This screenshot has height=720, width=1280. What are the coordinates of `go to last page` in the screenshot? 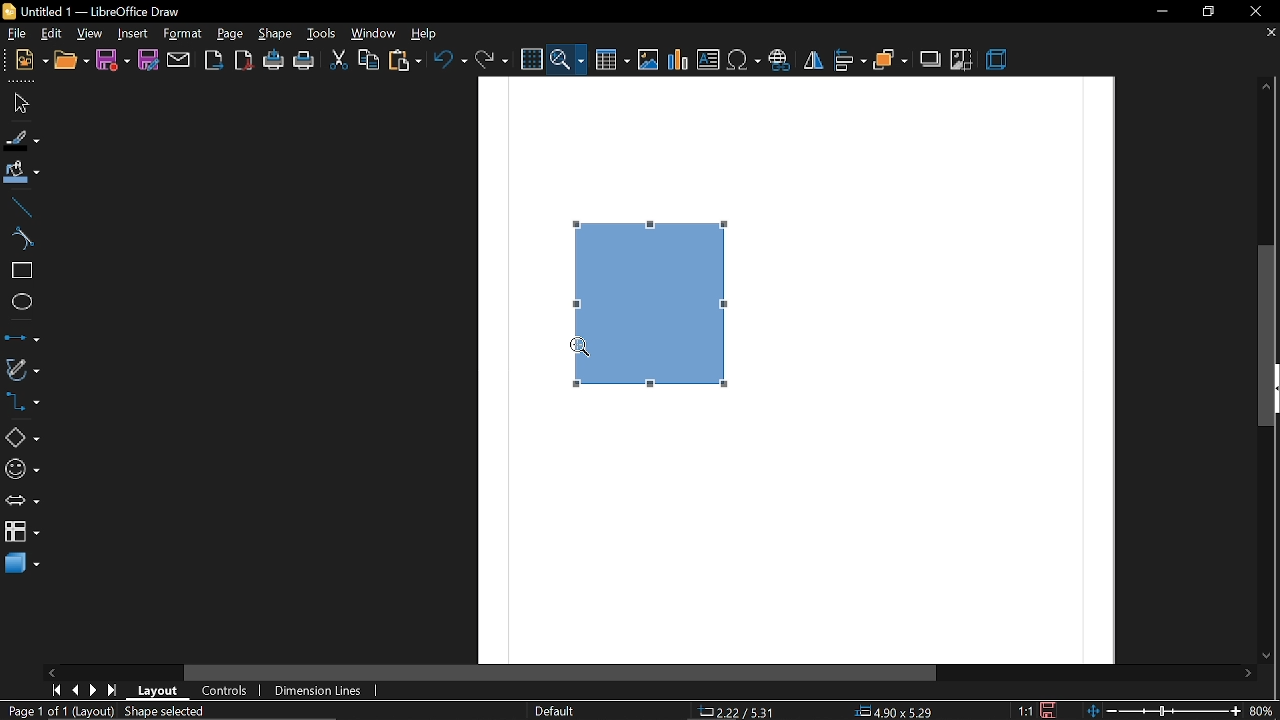 It's located at (114, 690).